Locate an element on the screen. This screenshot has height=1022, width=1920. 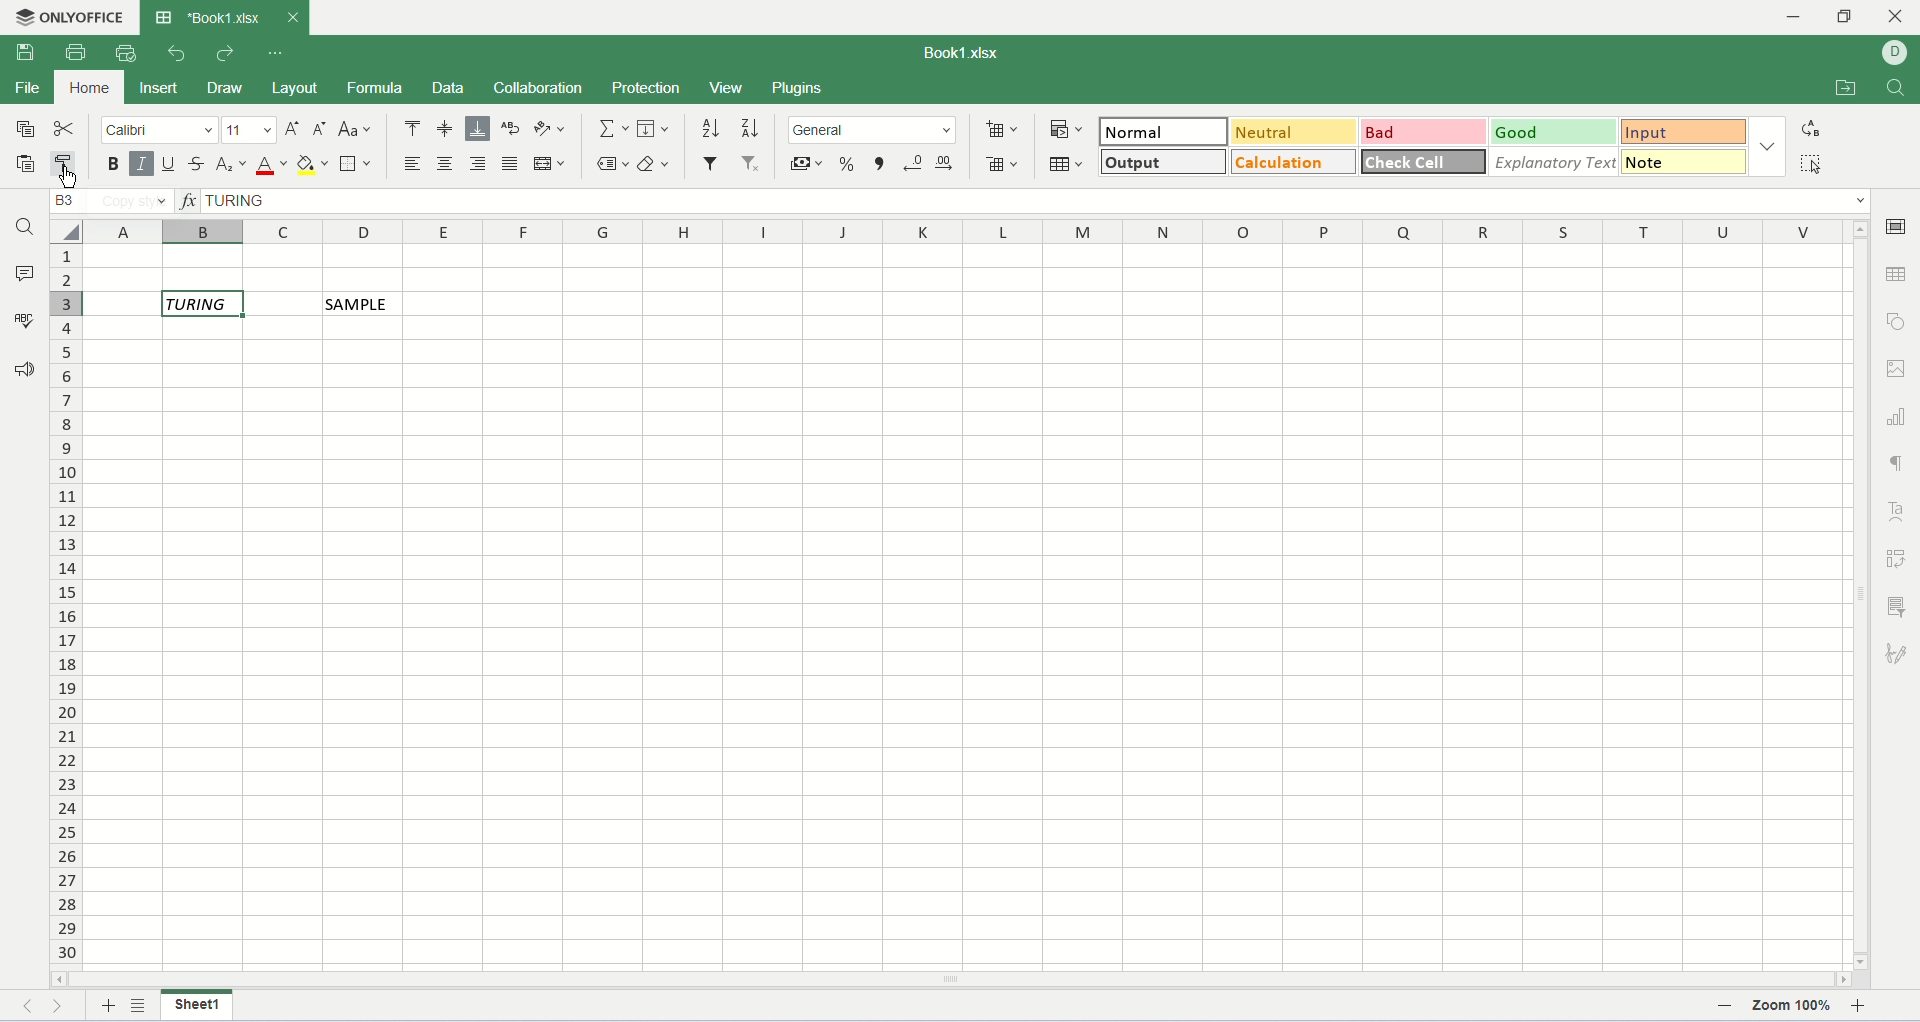
copy is located at coordinates (19, 128).